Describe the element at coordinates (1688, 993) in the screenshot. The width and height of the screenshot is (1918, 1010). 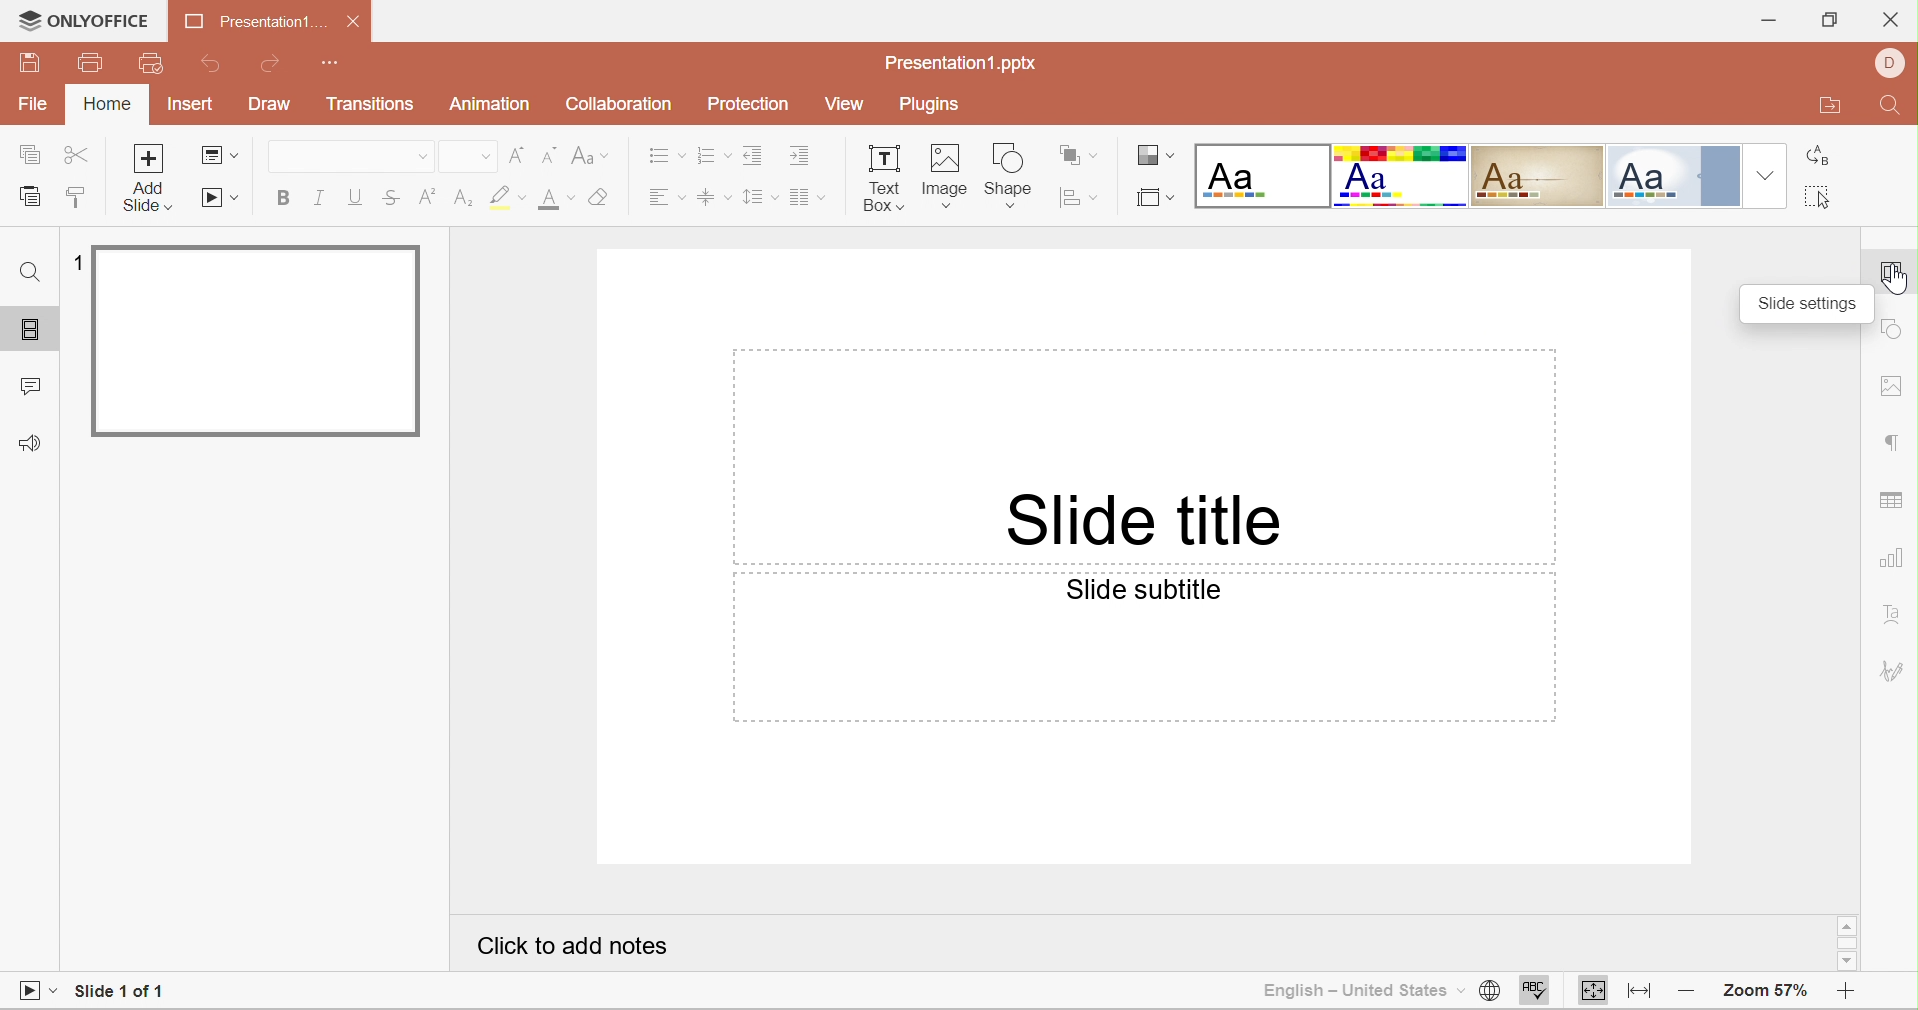
I see `Zoom out` at that location.